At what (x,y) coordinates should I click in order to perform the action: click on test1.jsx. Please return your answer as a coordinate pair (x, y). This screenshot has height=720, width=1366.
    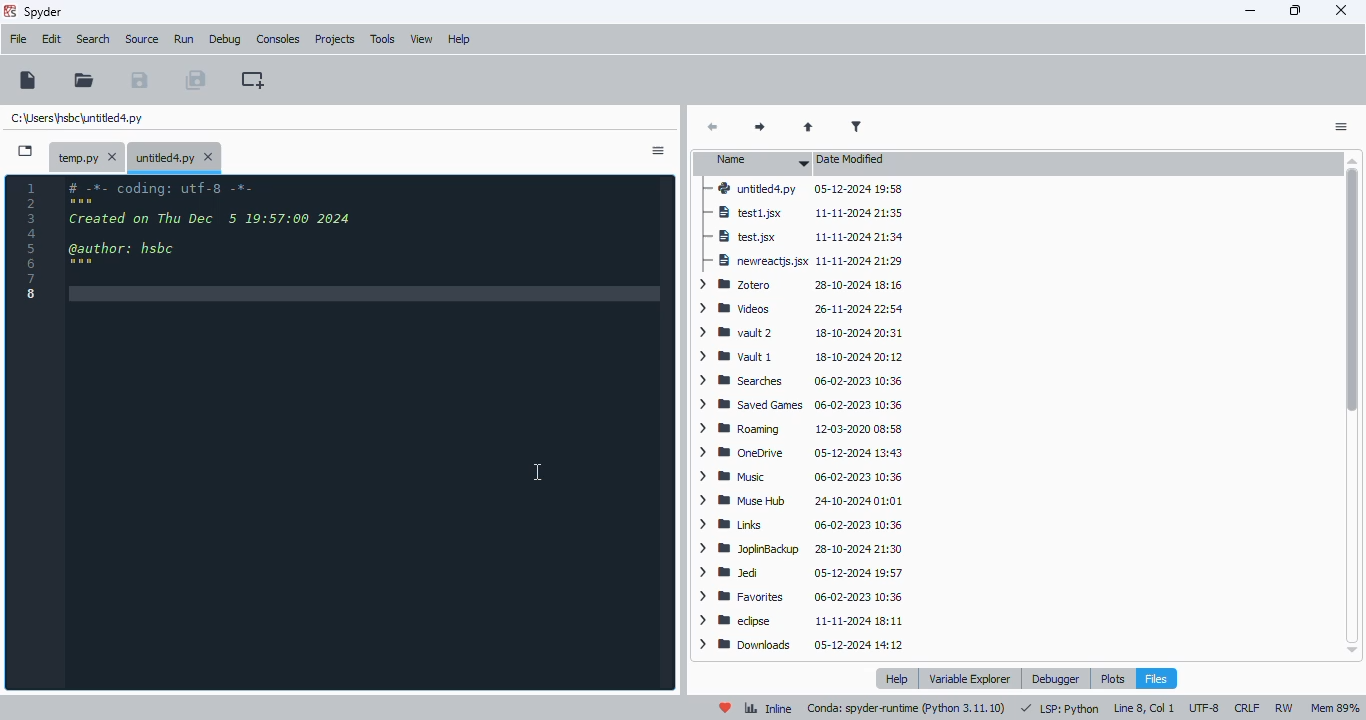
    Looking at the image, I should click on (753, 214).